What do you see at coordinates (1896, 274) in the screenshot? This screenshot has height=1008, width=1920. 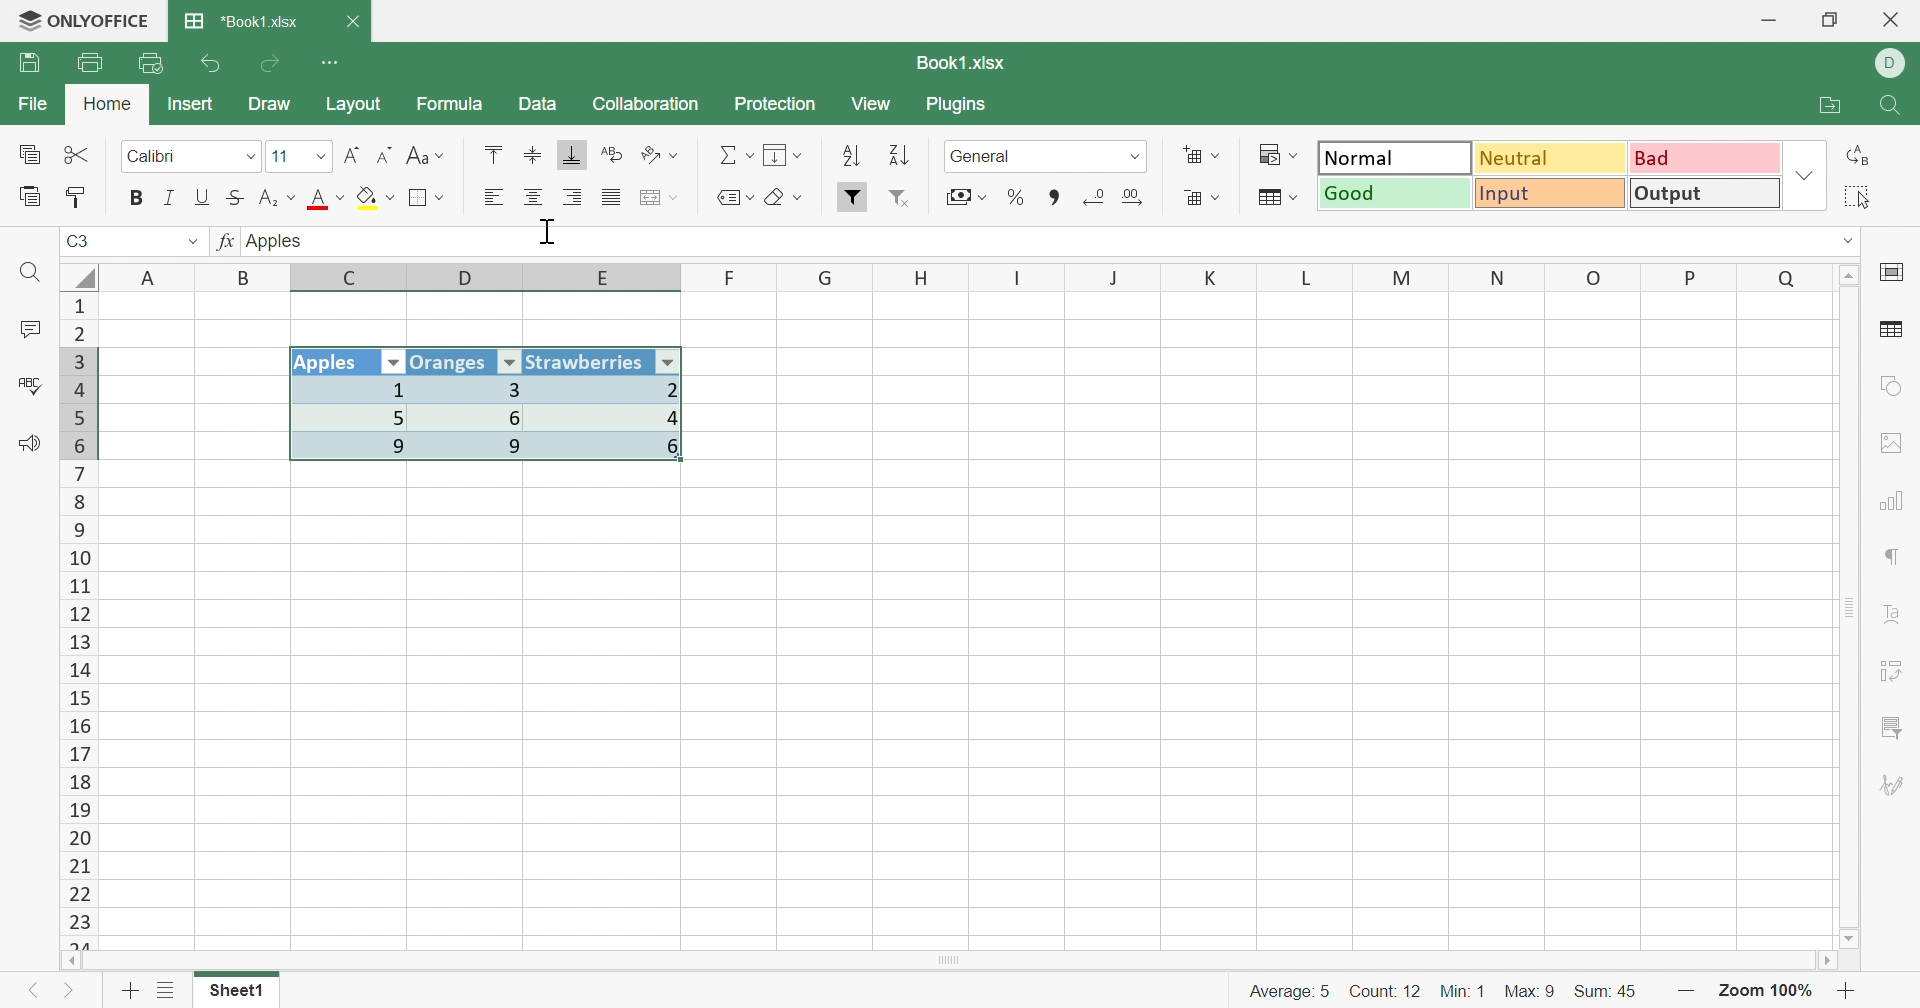 I see `cell settings` at bounding box center [1896, 274].